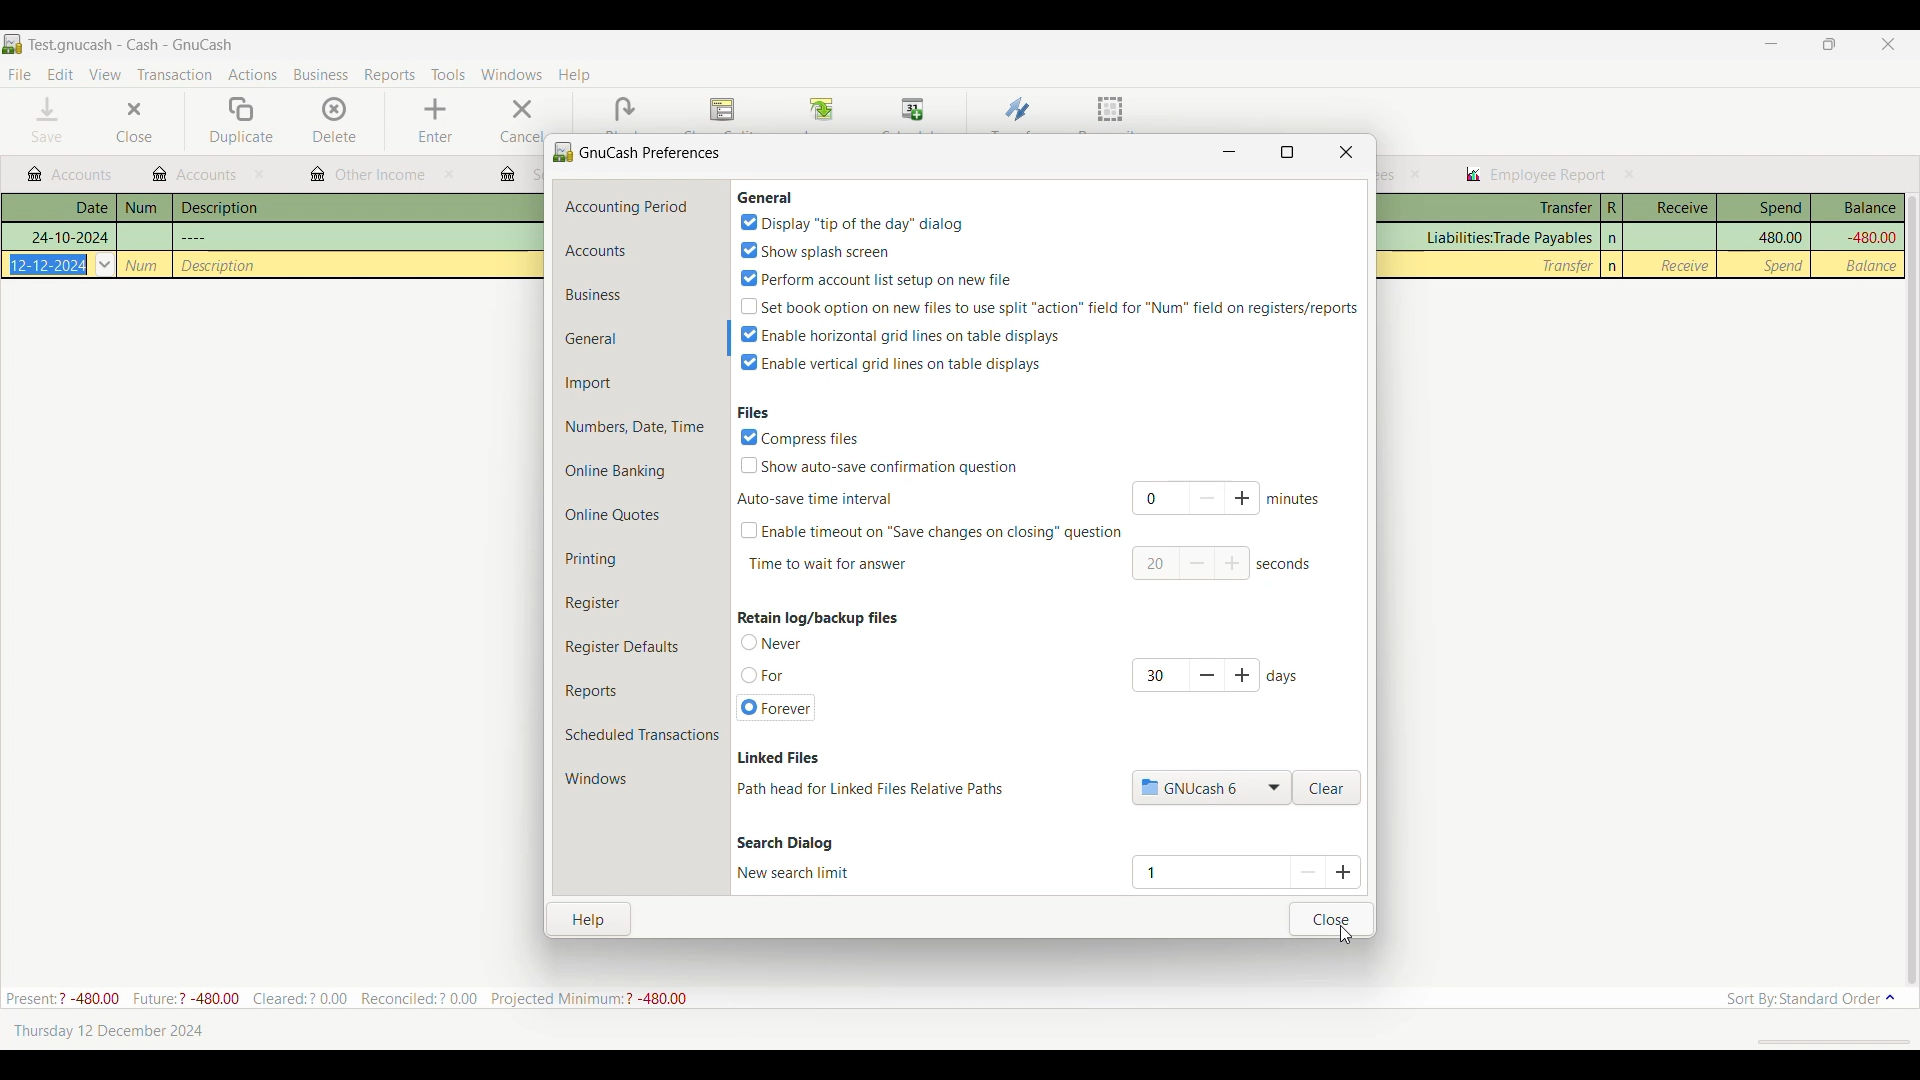 This screenshot has width=1920, height=1080. I want to click on Windows menu, so click(512, 74).